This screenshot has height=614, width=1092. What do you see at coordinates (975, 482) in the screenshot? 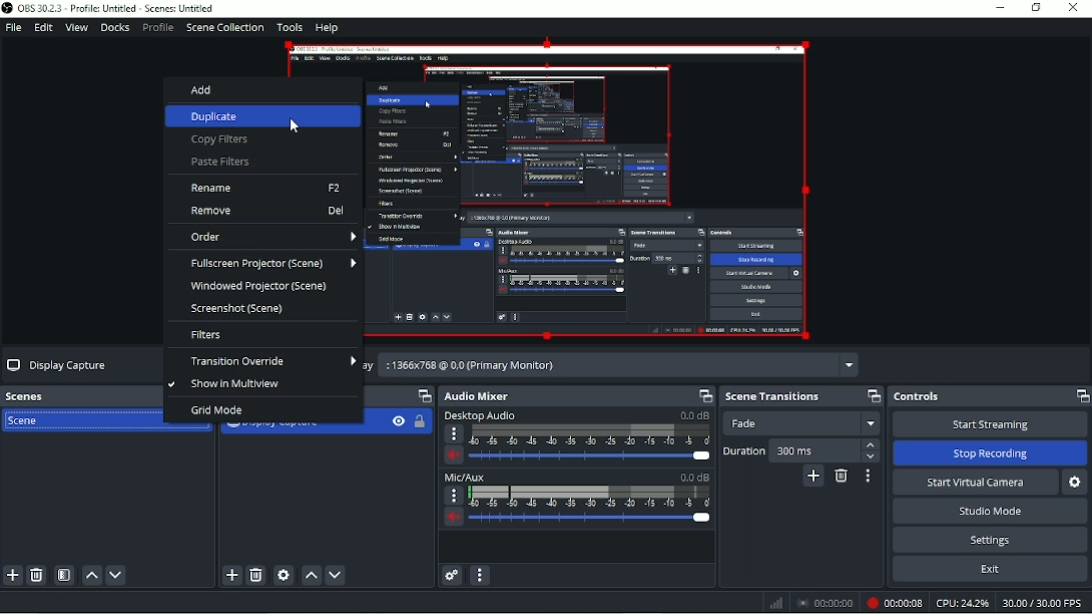
I see `Start virtual camera` at bounding box center [975, 482].